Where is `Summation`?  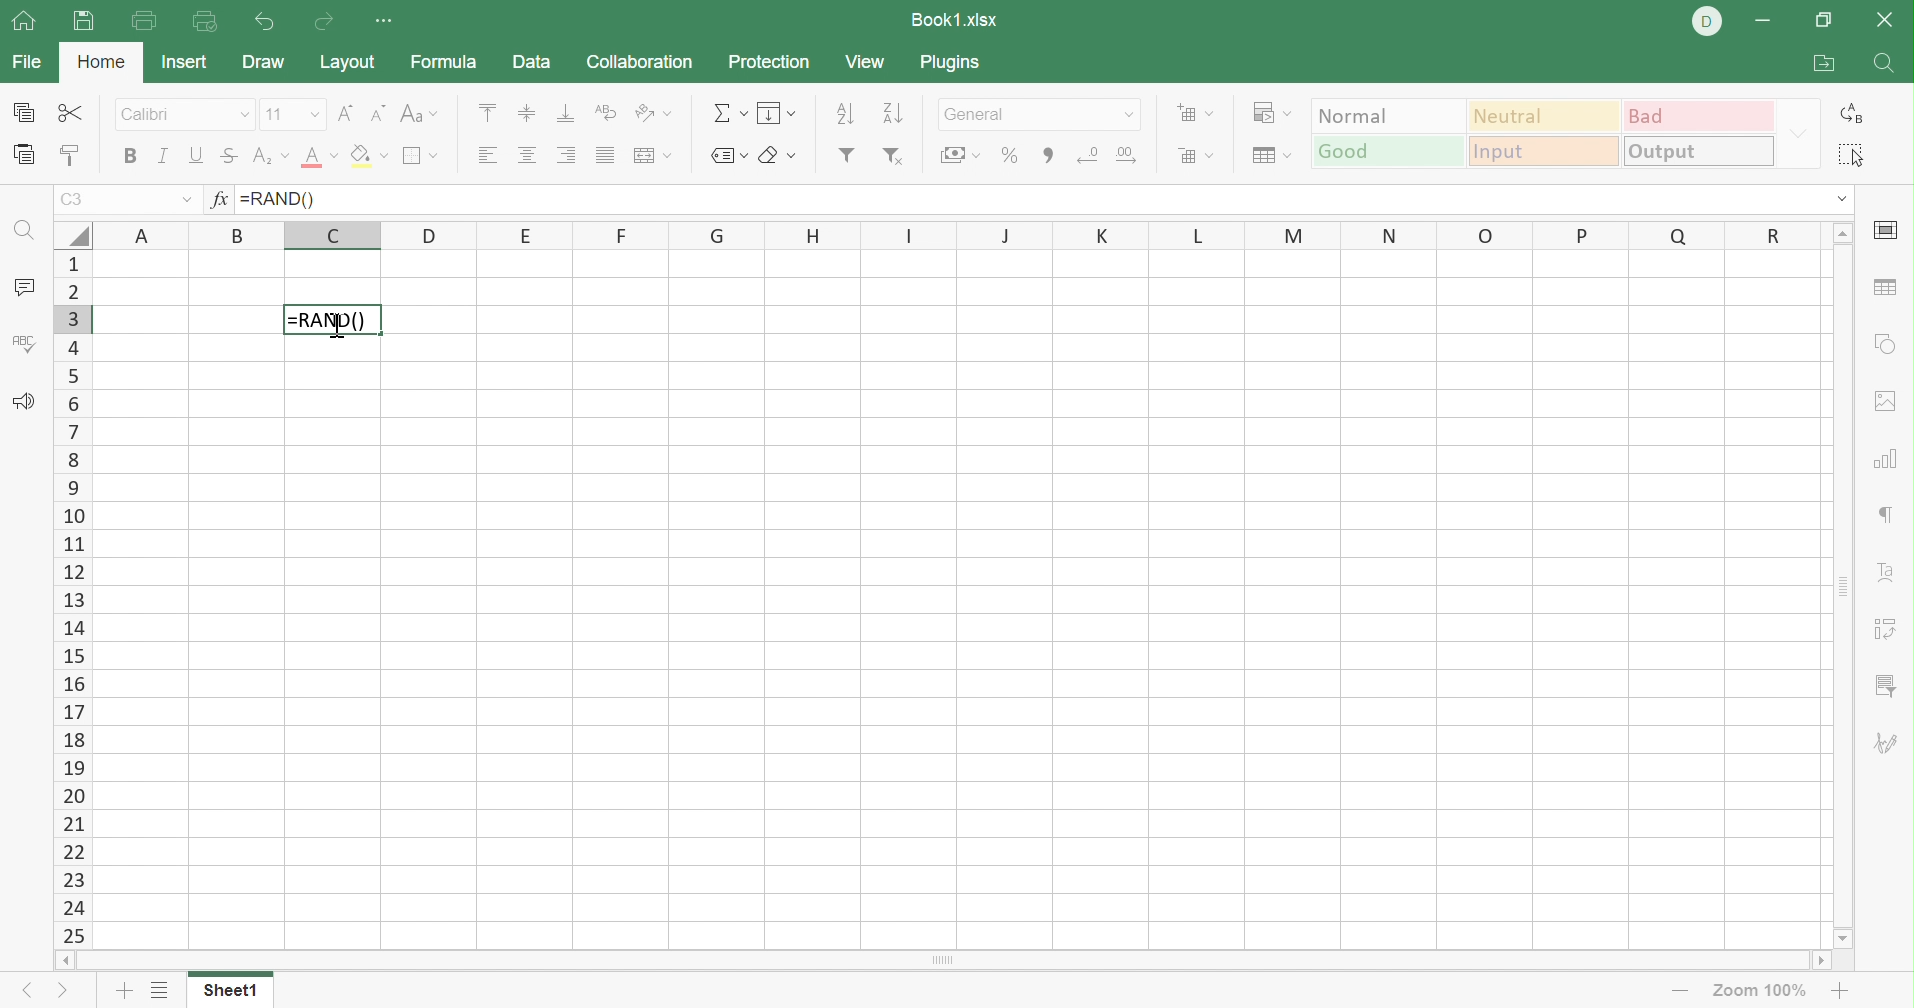
Summation is located at coordinates (726, 113).